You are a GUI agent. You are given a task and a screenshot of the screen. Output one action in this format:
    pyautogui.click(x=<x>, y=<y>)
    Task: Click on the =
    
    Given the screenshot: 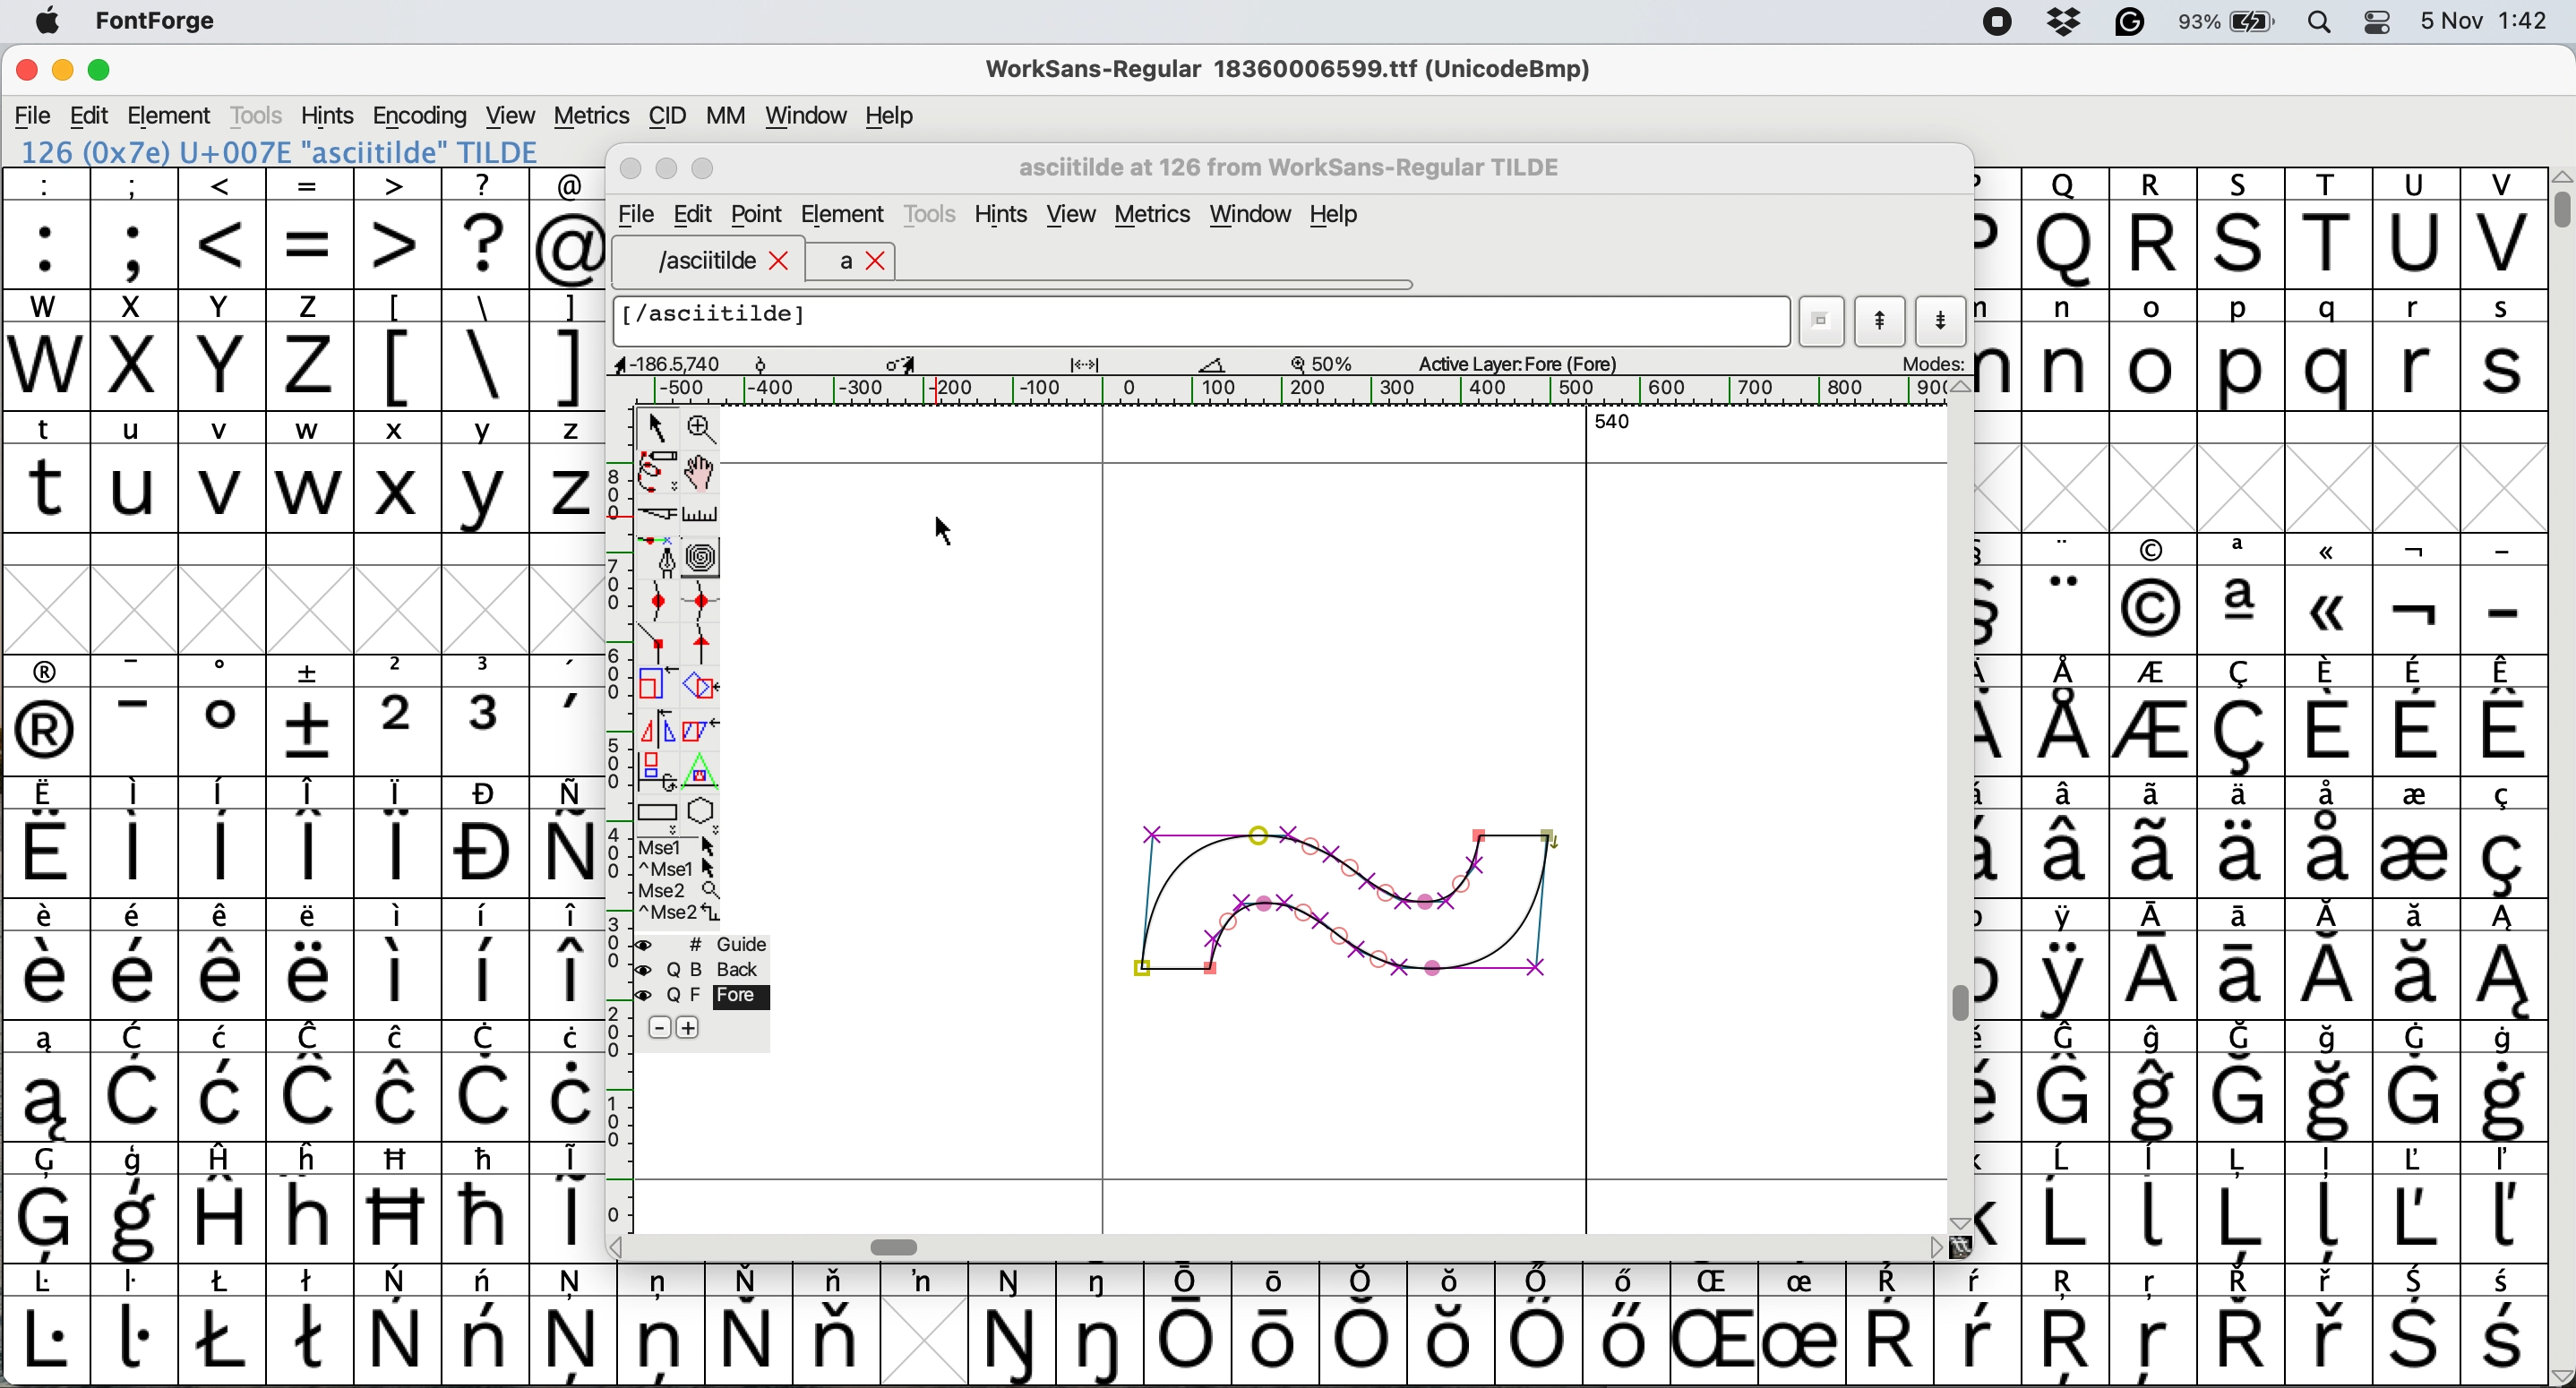 What is the action you would take?
    pyautogui.click(x=312, y=229)
    